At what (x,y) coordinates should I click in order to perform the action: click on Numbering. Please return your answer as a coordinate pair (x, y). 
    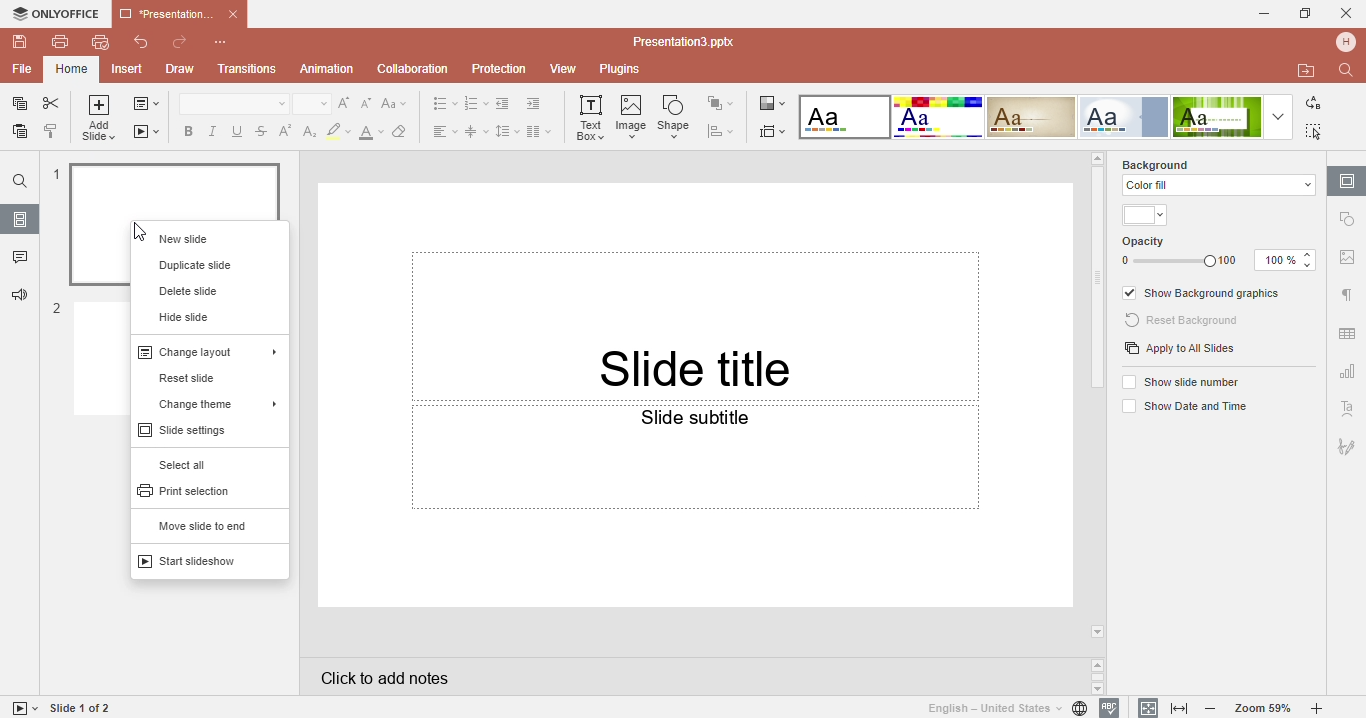
    Looking at the image, I should click on (477, 104).